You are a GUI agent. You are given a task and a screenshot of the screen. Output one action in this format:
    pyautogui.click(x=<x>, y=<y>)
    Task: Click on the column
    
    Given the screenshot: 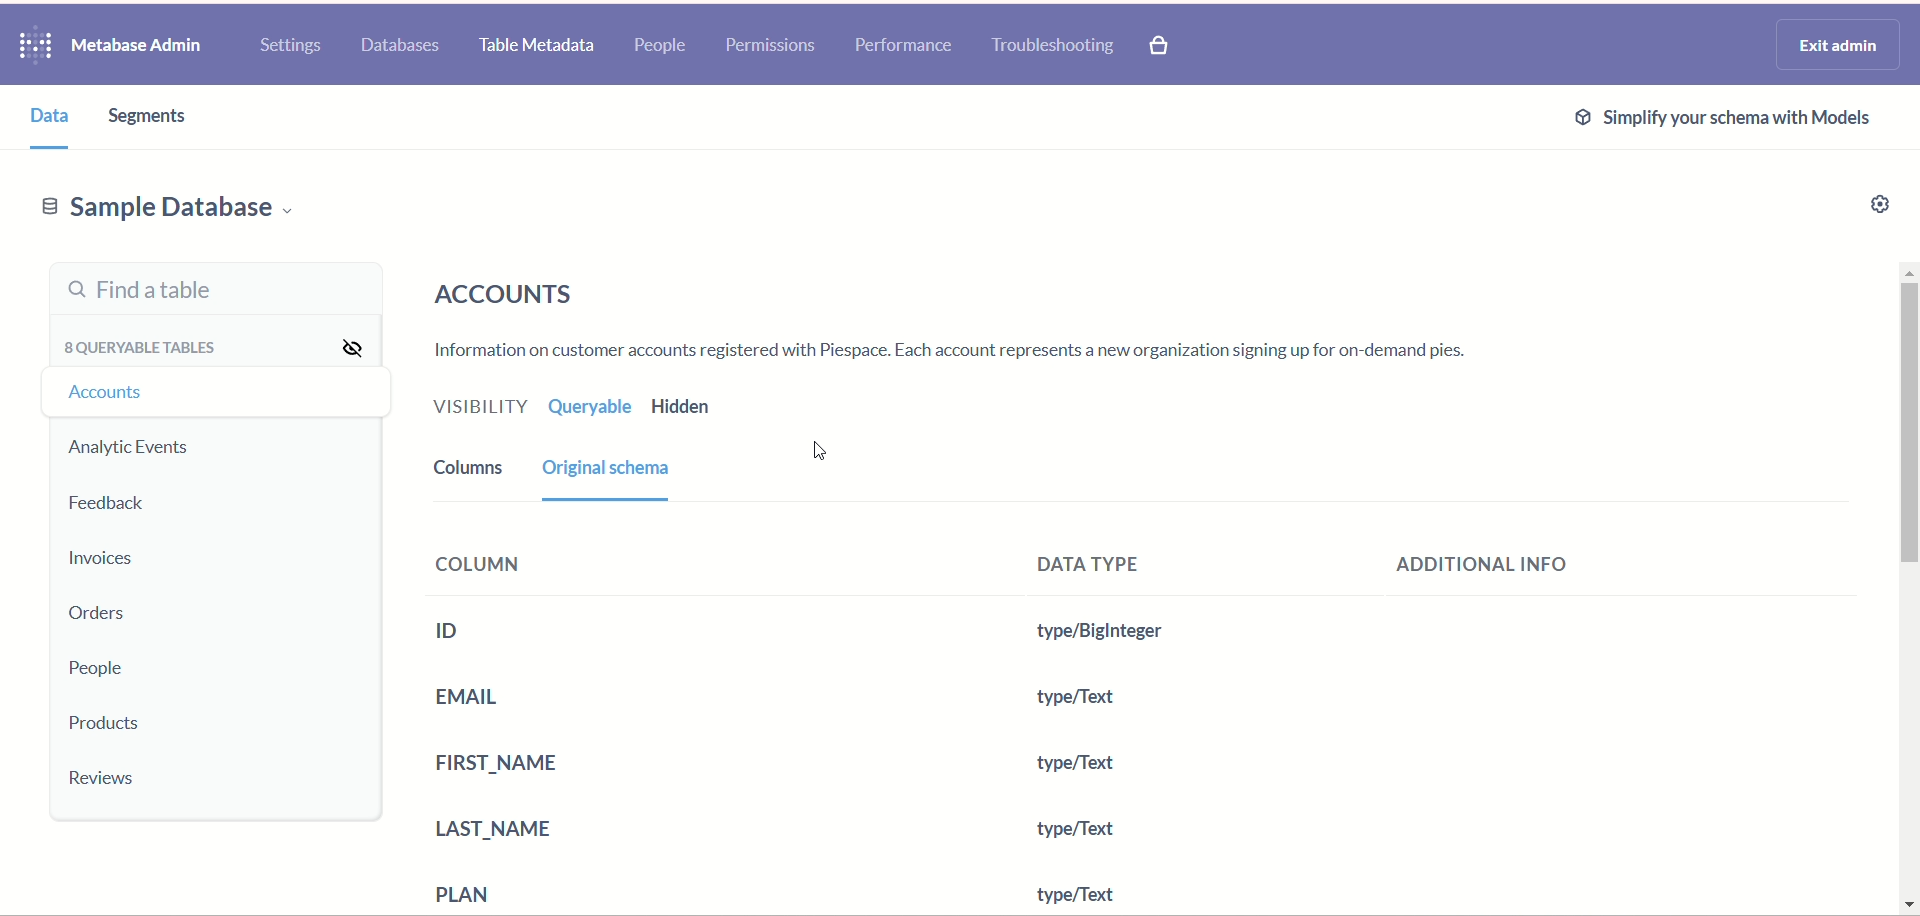 What is the action you would take?
    pyautogui.click(x=483, y=565)
    